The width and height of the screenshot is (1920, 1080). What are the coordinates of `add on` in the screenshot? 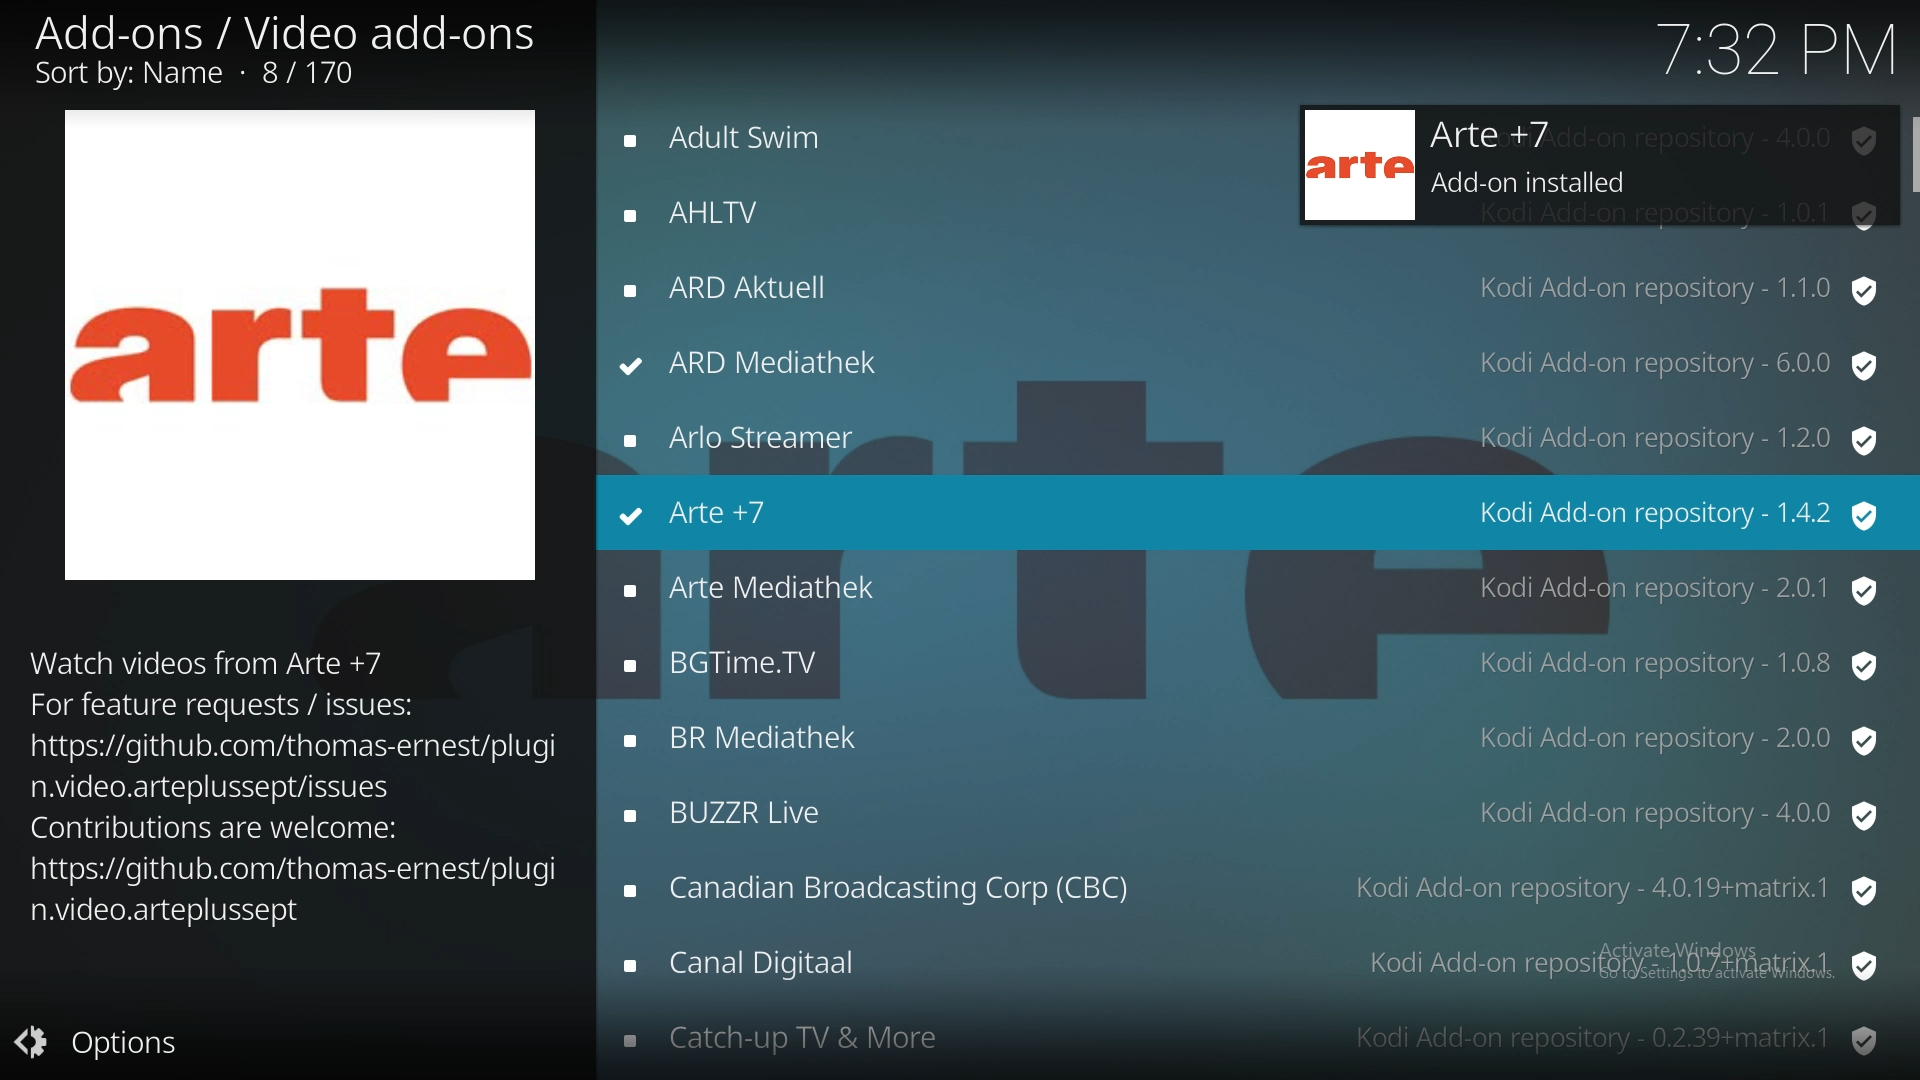 It's located at (1254, 812).